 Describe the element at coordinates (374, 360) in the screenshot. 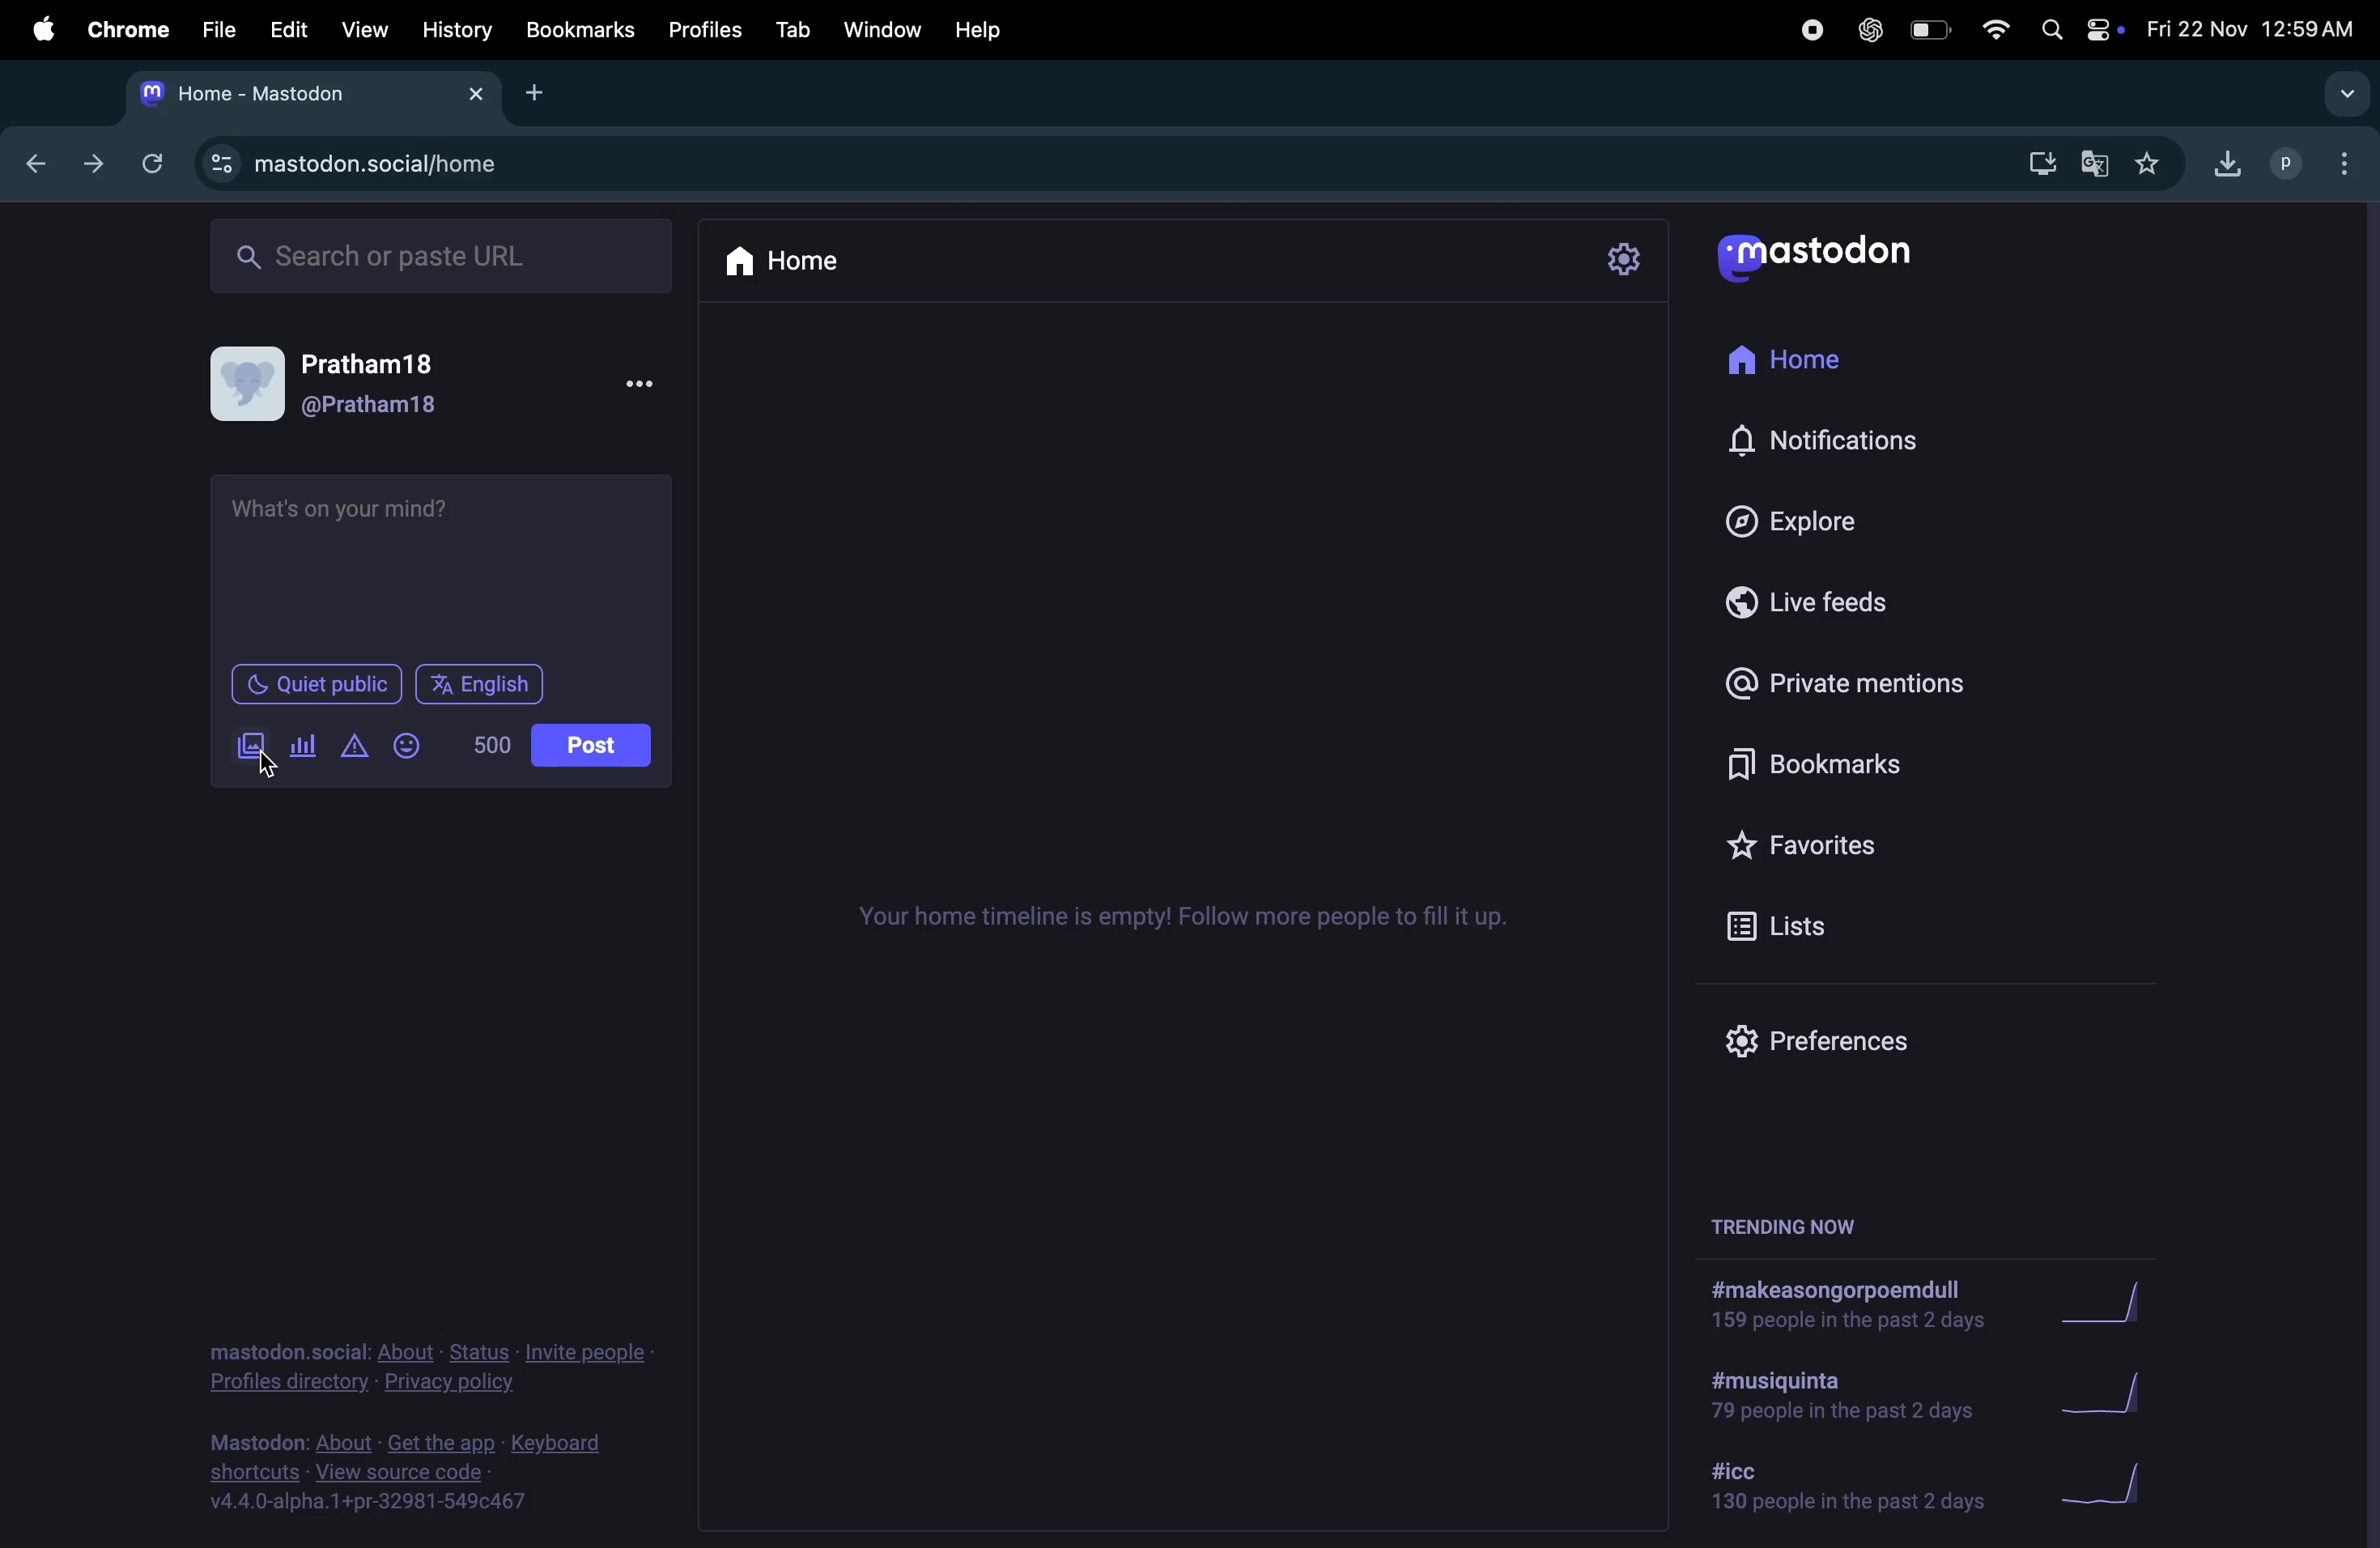

I see `Pratham18` at that location.